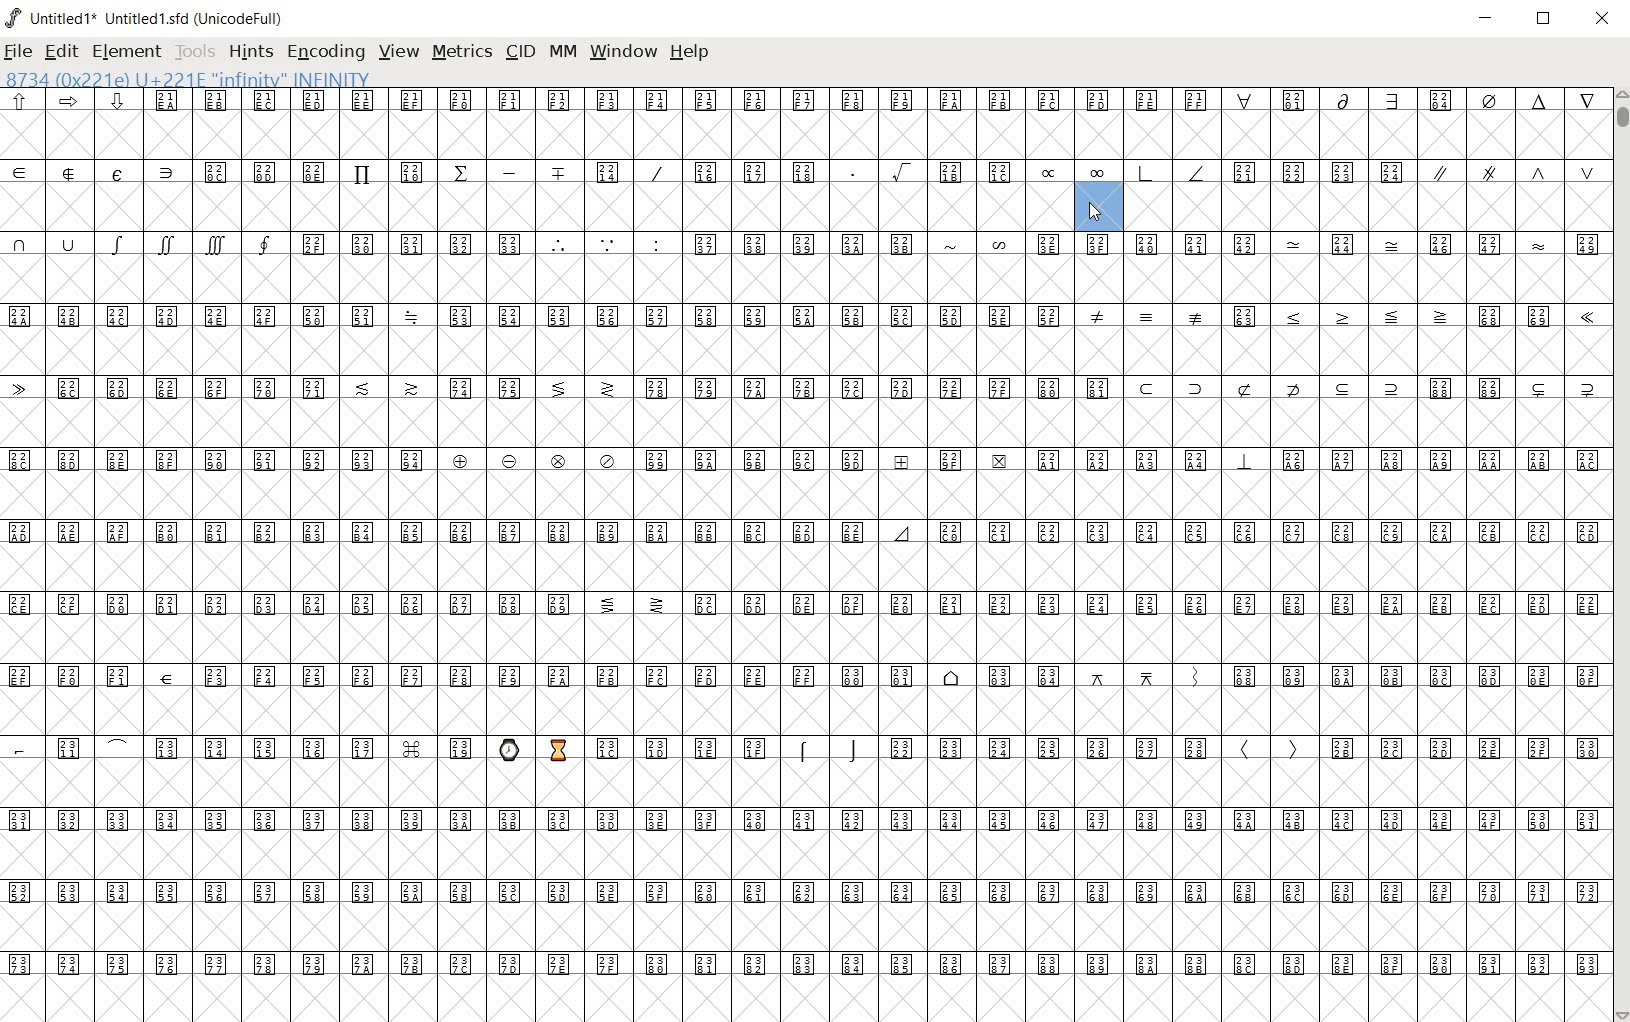  Describe the element at coordinates (607, 243) in the screenshot. I see `symbols` at that location.